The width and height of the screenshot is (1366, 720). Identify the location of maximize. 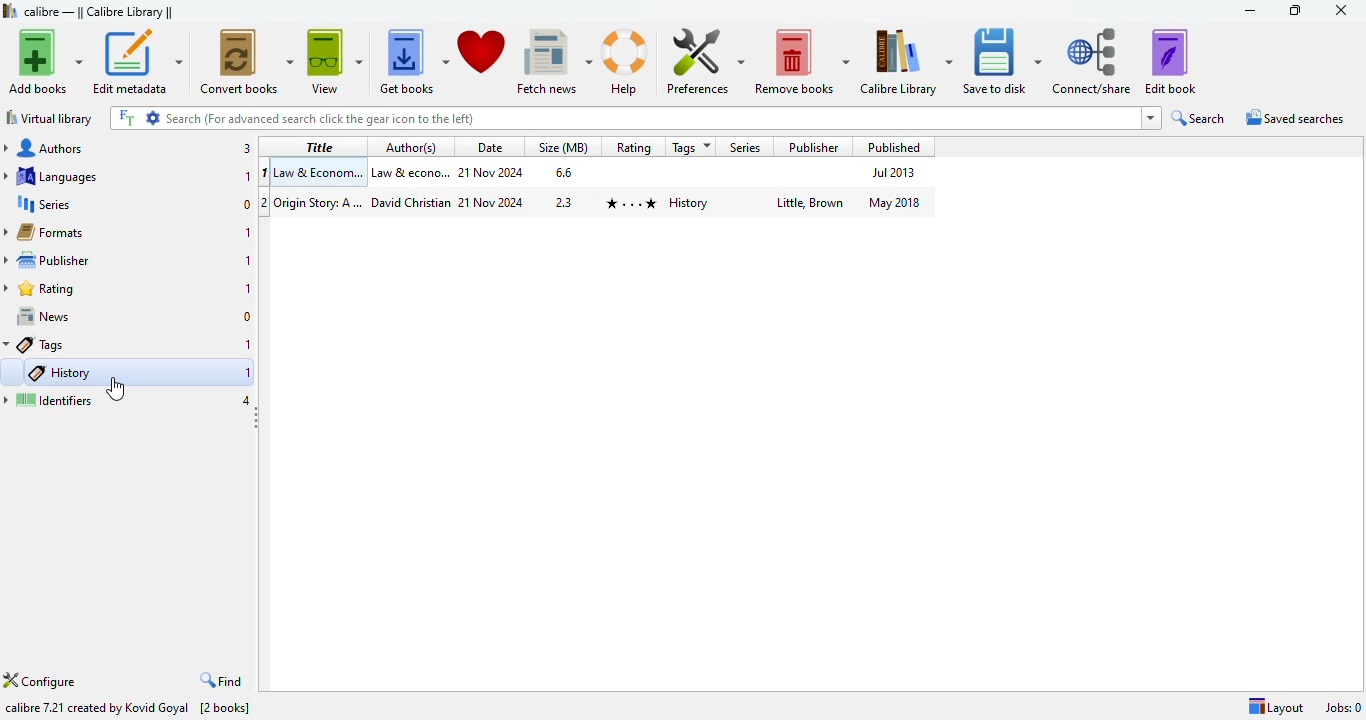
(1295, 10).